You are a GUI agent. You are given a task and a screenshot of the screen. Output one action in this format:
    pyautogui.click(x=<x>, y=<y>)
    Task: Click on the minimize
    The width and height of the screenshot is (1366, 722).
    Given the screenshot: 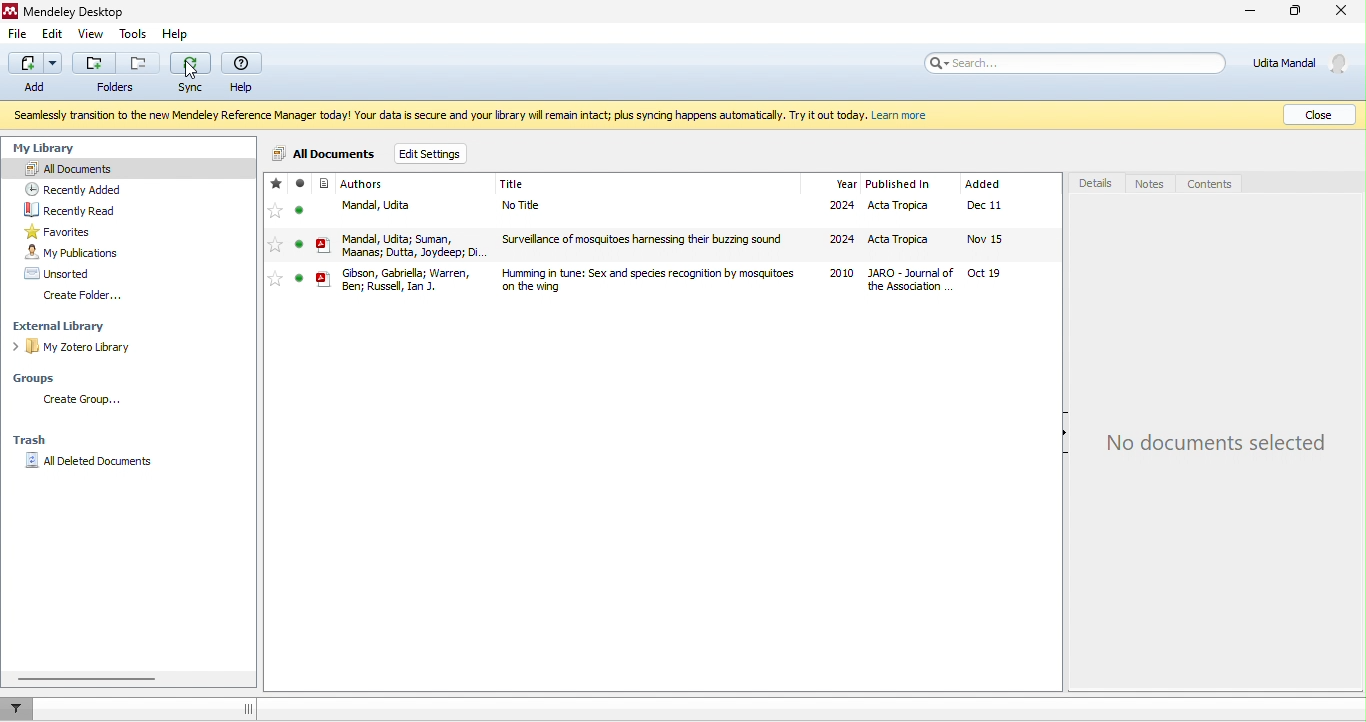 What is the action you would take?
    pyautogui.click(x=1249, y=12)
    